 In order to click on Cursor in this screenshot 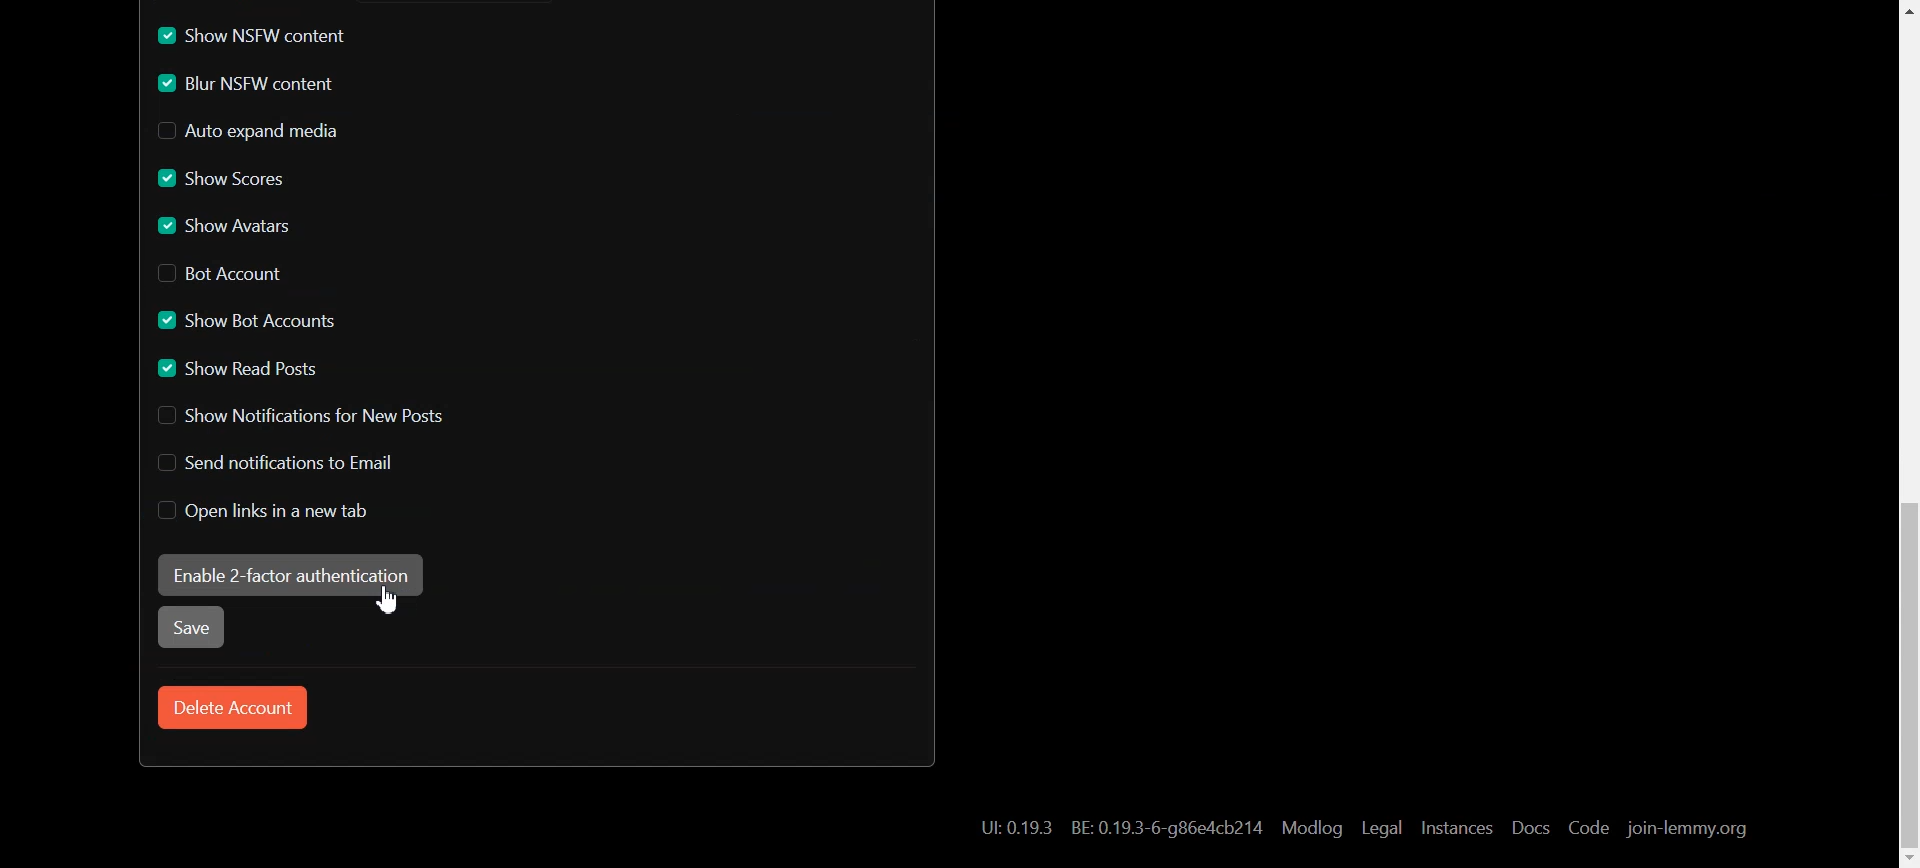, I will do `click(388, 600)`.